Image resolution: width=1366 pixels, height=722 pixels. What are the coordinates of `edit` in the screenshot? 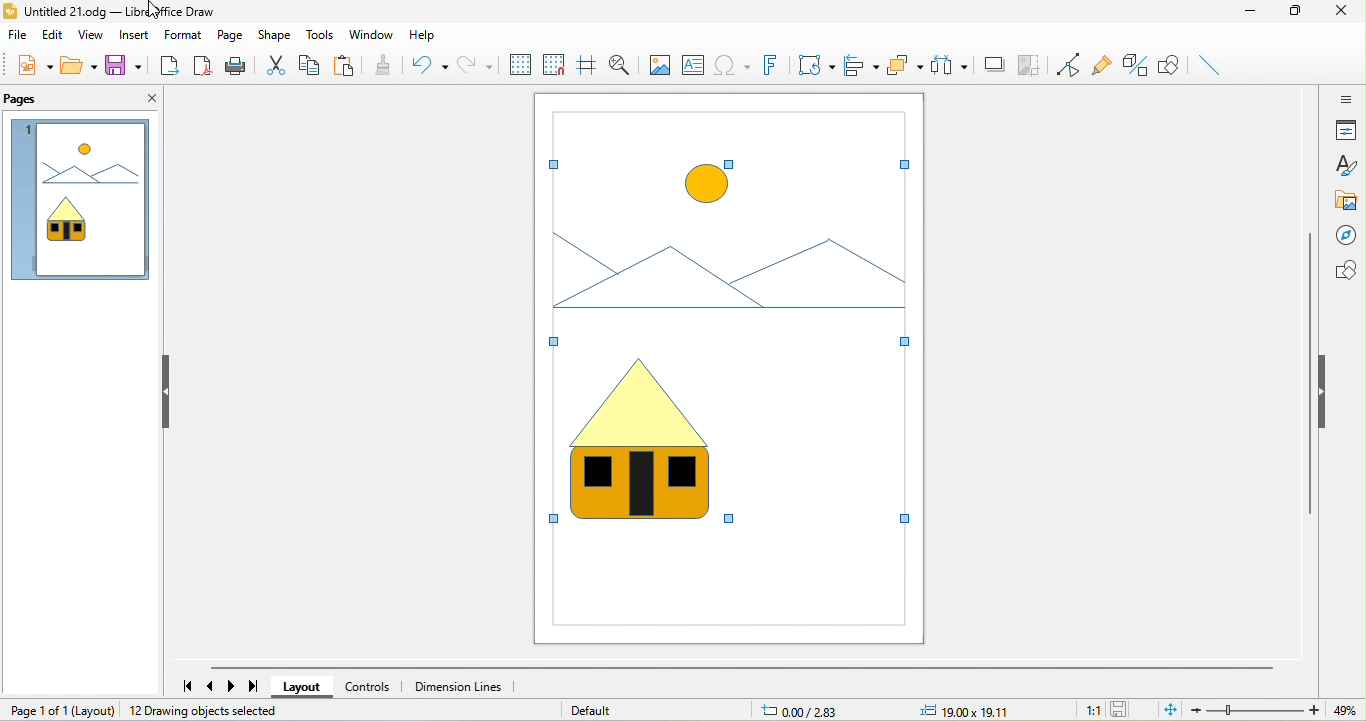 It's located at (56, 34).